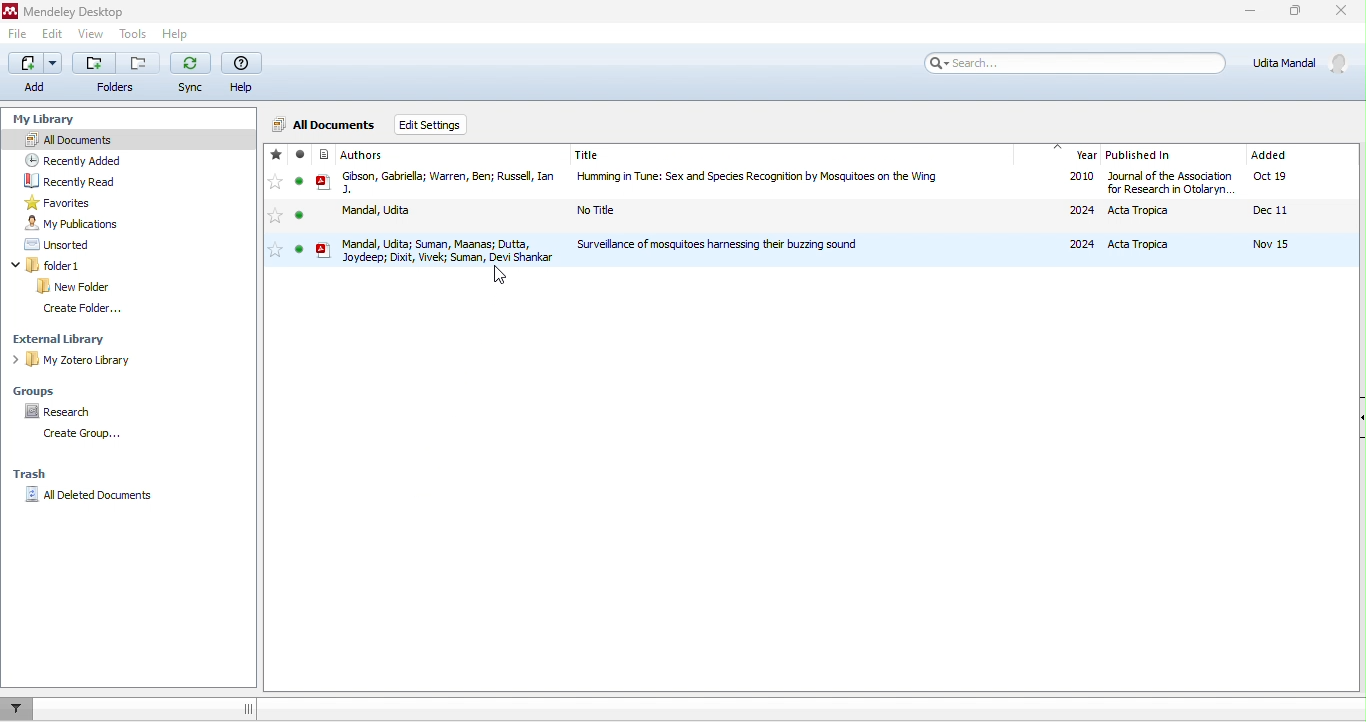 This screenshot has height=722, width=1366. What do you see at coordinates (803, 184) in the screenshot?
I see `y; Gibson, Gabriela; Warren, Ben; Russel, lan Humming in Tune: Sex and Species Recognition by Mosquitoes on the Wing 2010 Journal of the Association ~~ Oct 19
Jy is Ruseusdeiv Oley.` at bounding box center [803, 184].